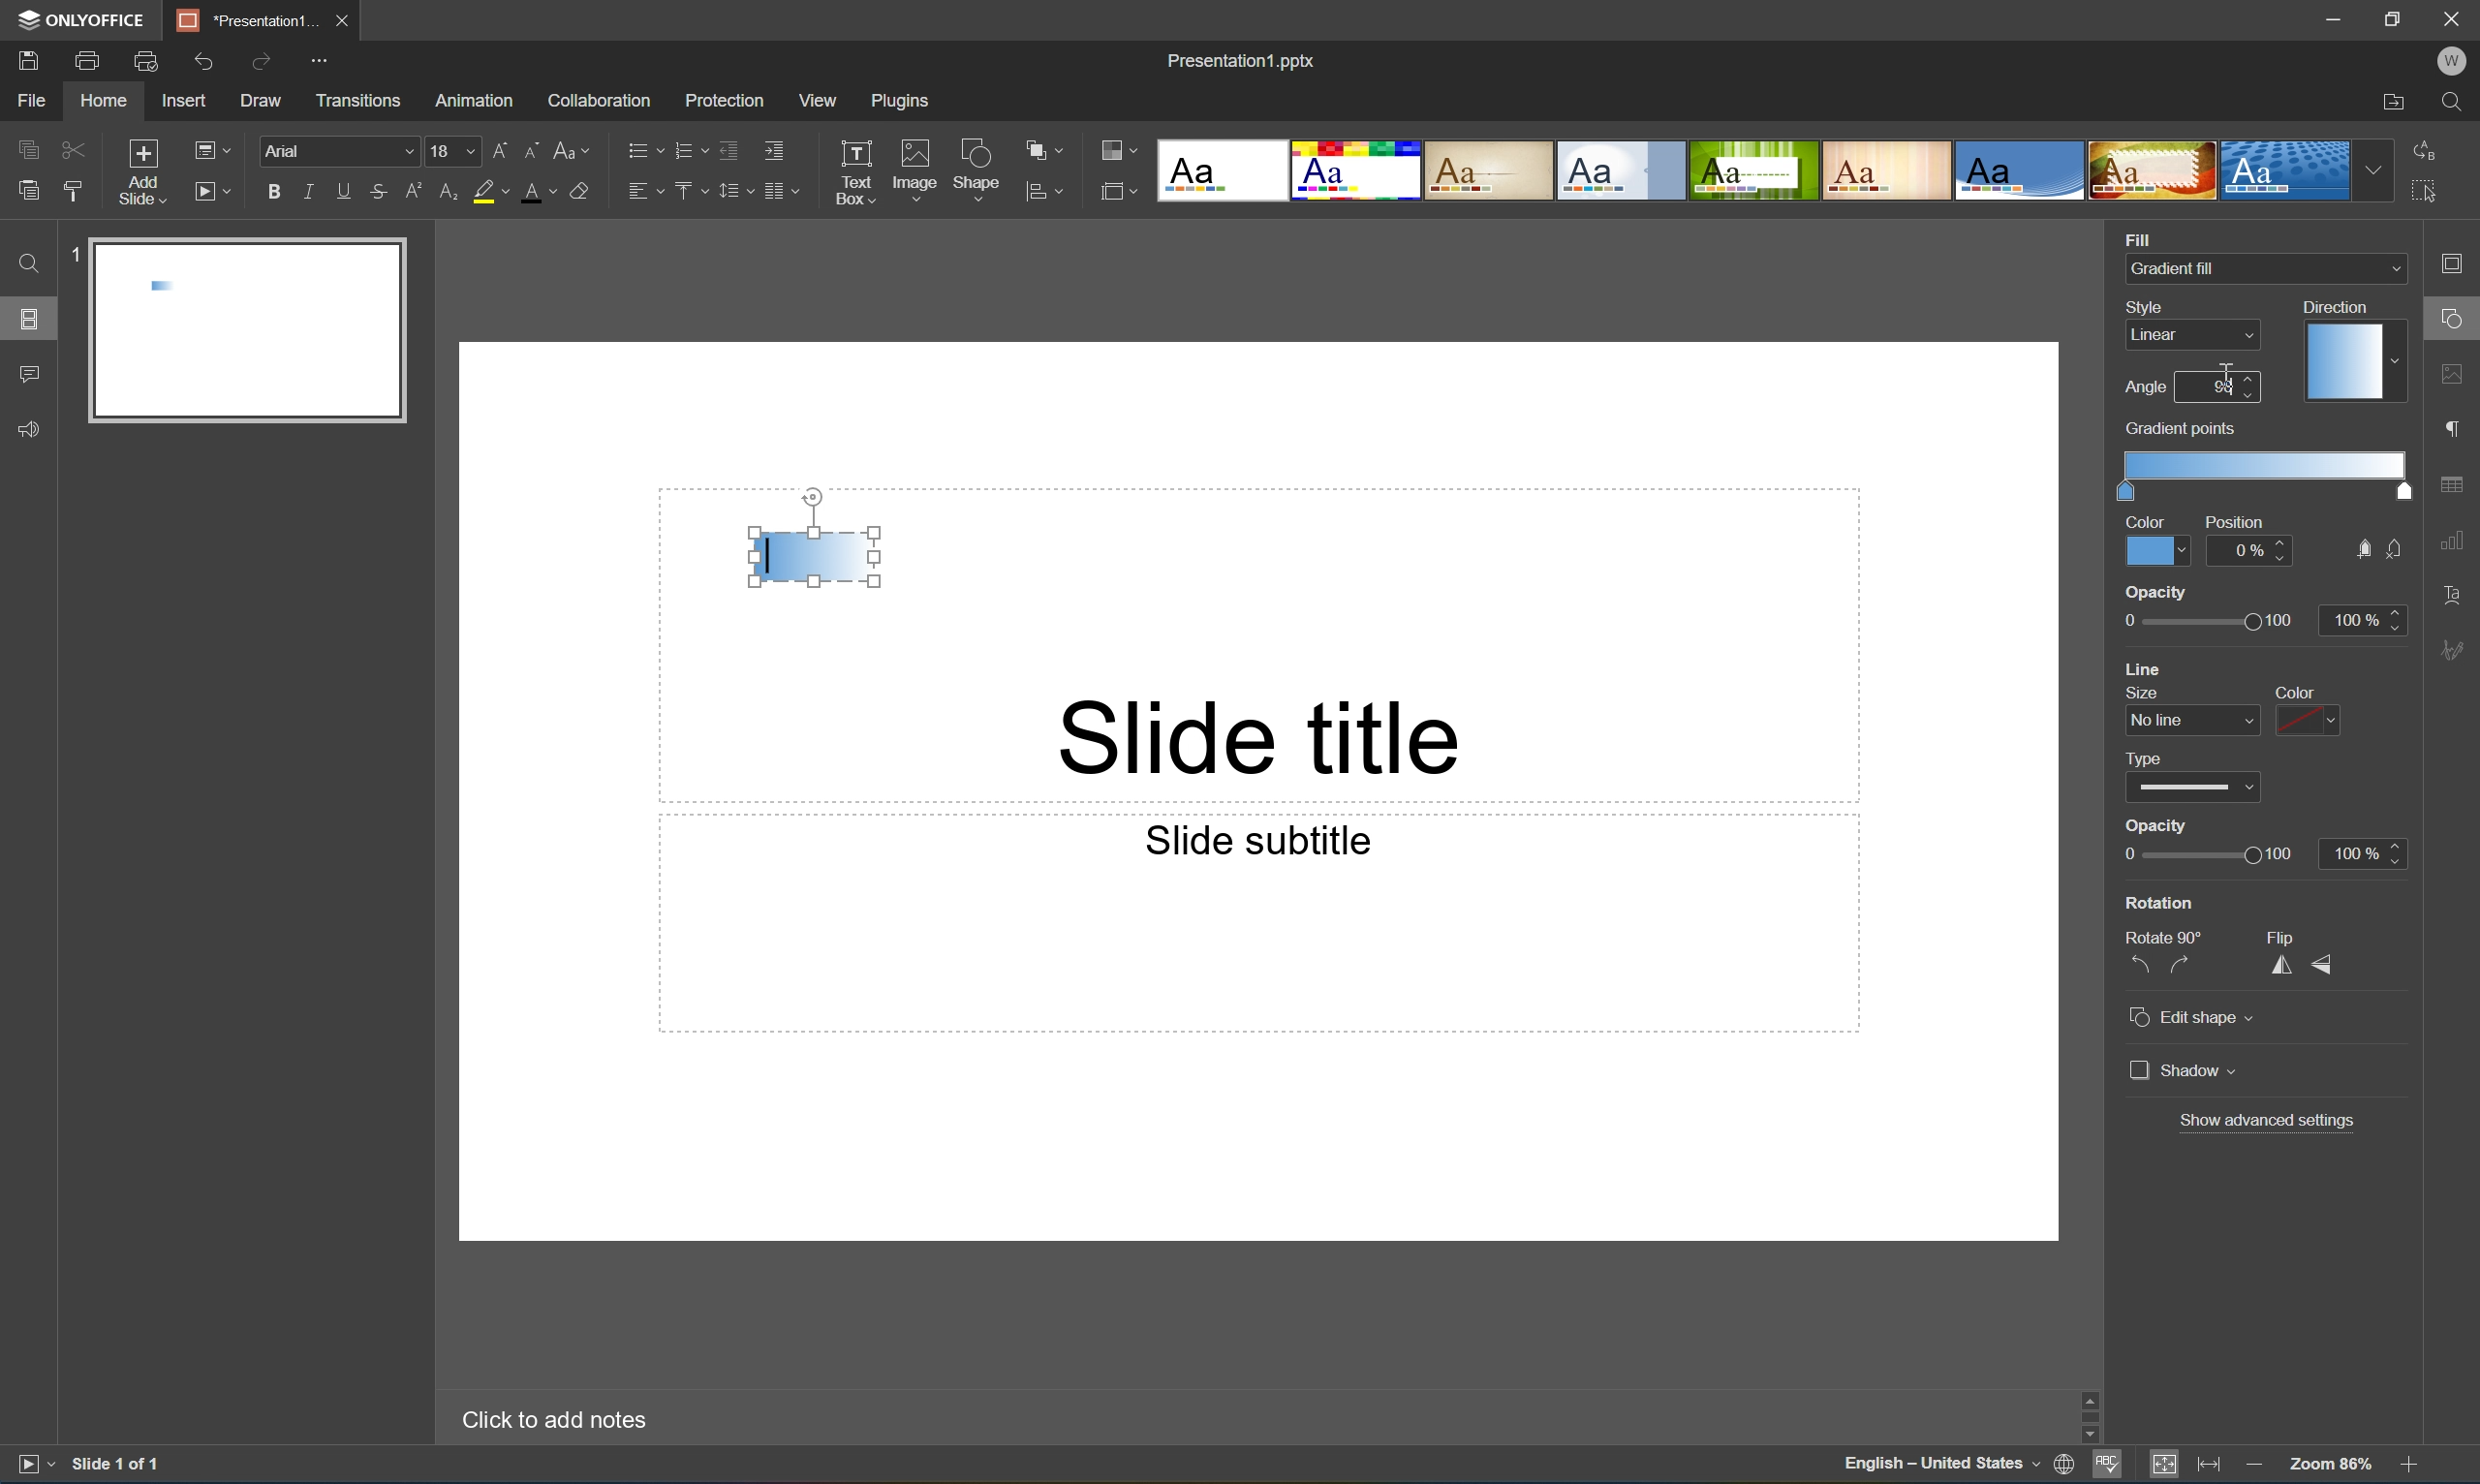  Describe the element at coordinates (476, 98) in the screenshot. I see `Amazon` at that location.